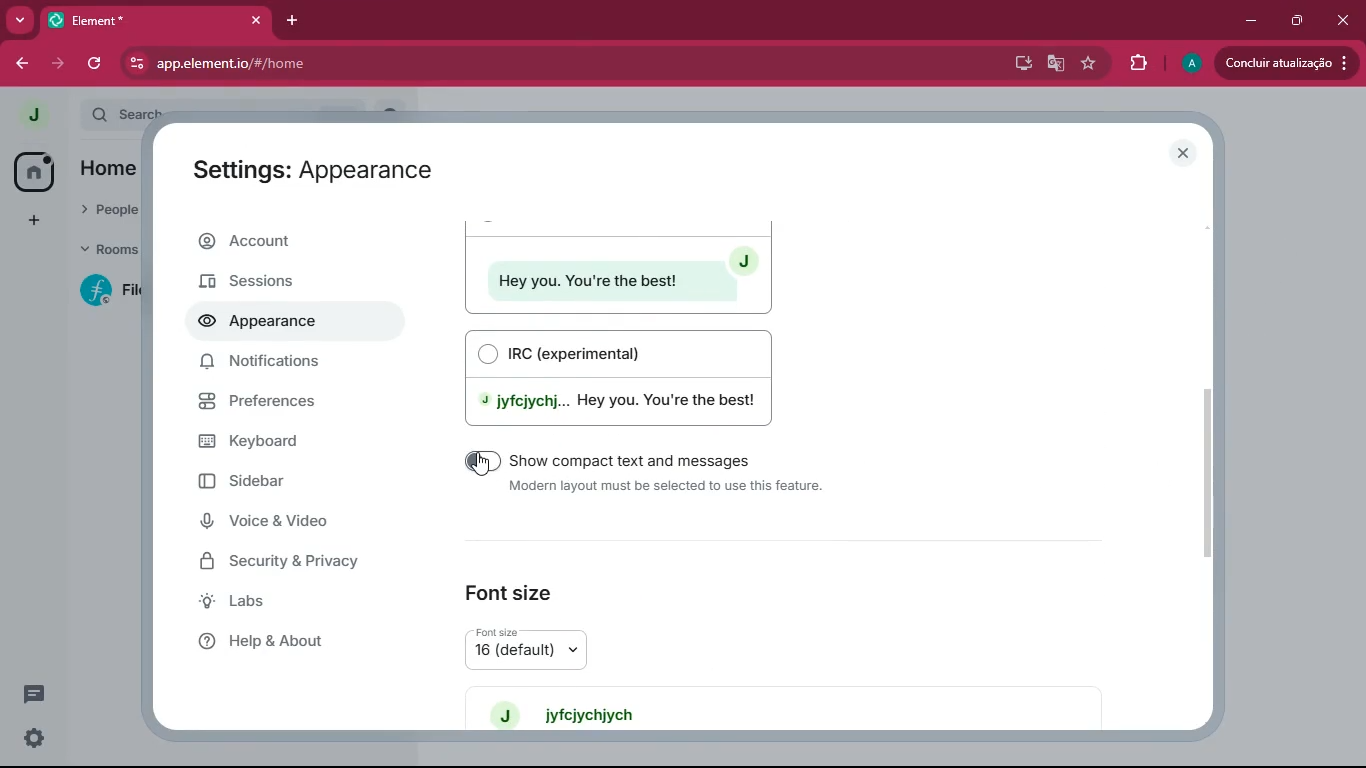 The height and width of the screenshot is (768, 1366). I want to click on app.elementio/#/home, so click(451, 64).